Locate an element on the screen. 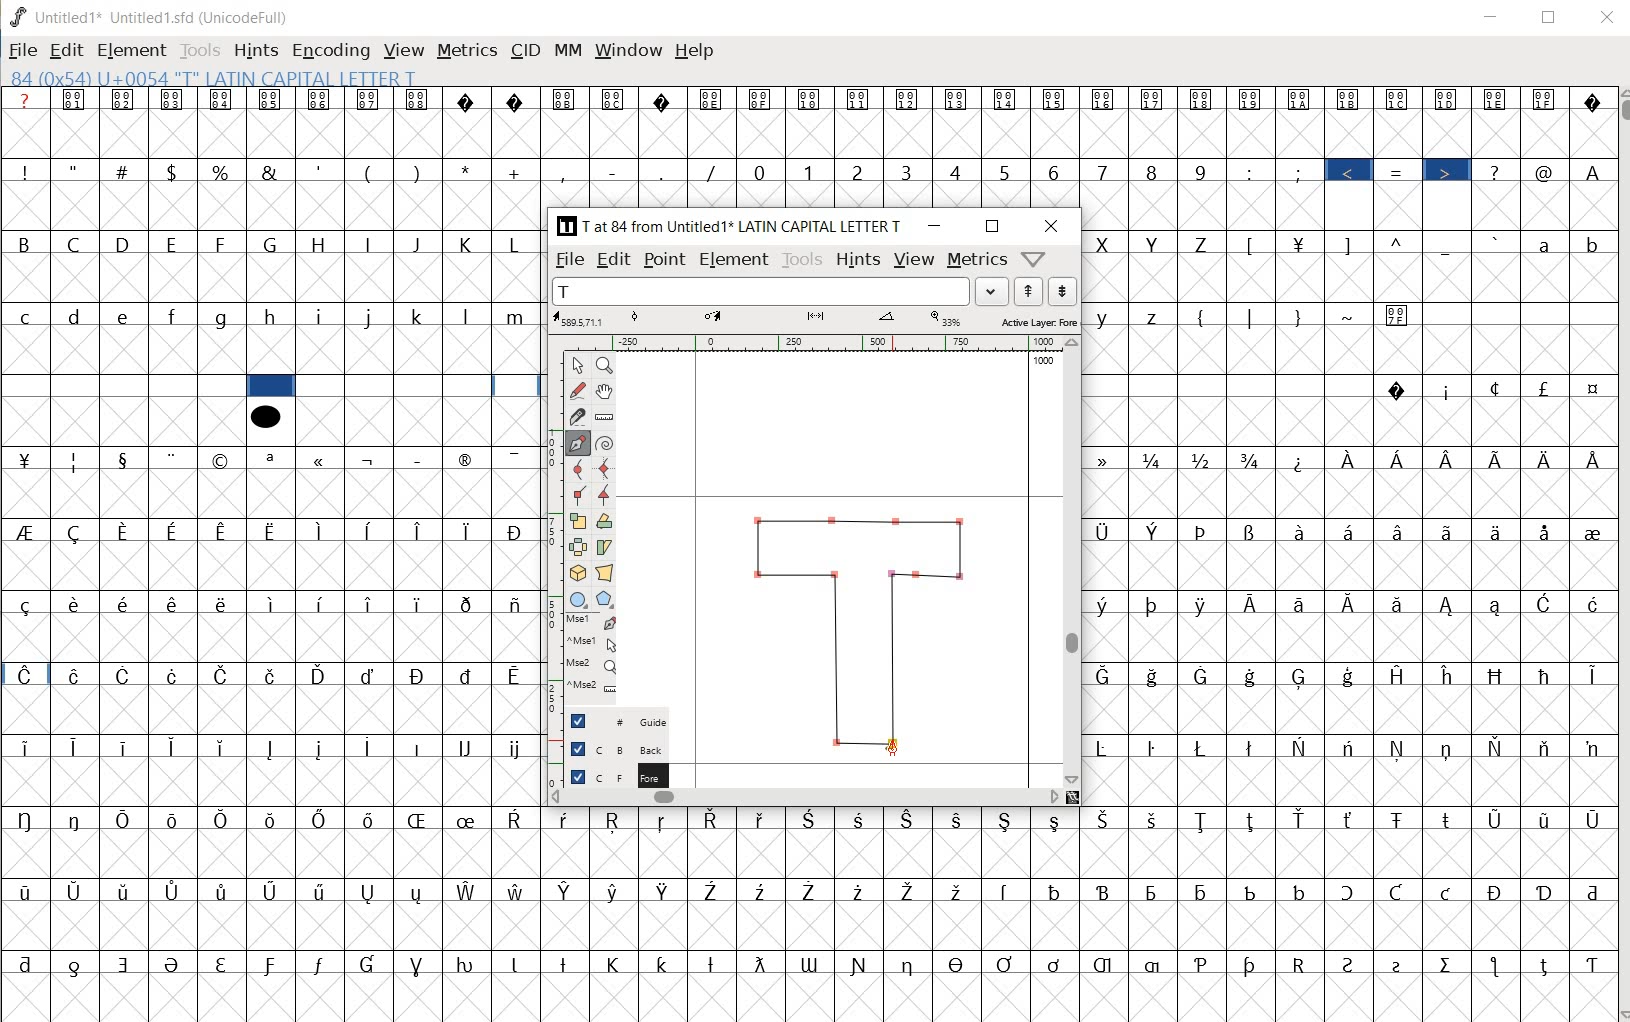  Symbol is located at coordinates (468, 891).